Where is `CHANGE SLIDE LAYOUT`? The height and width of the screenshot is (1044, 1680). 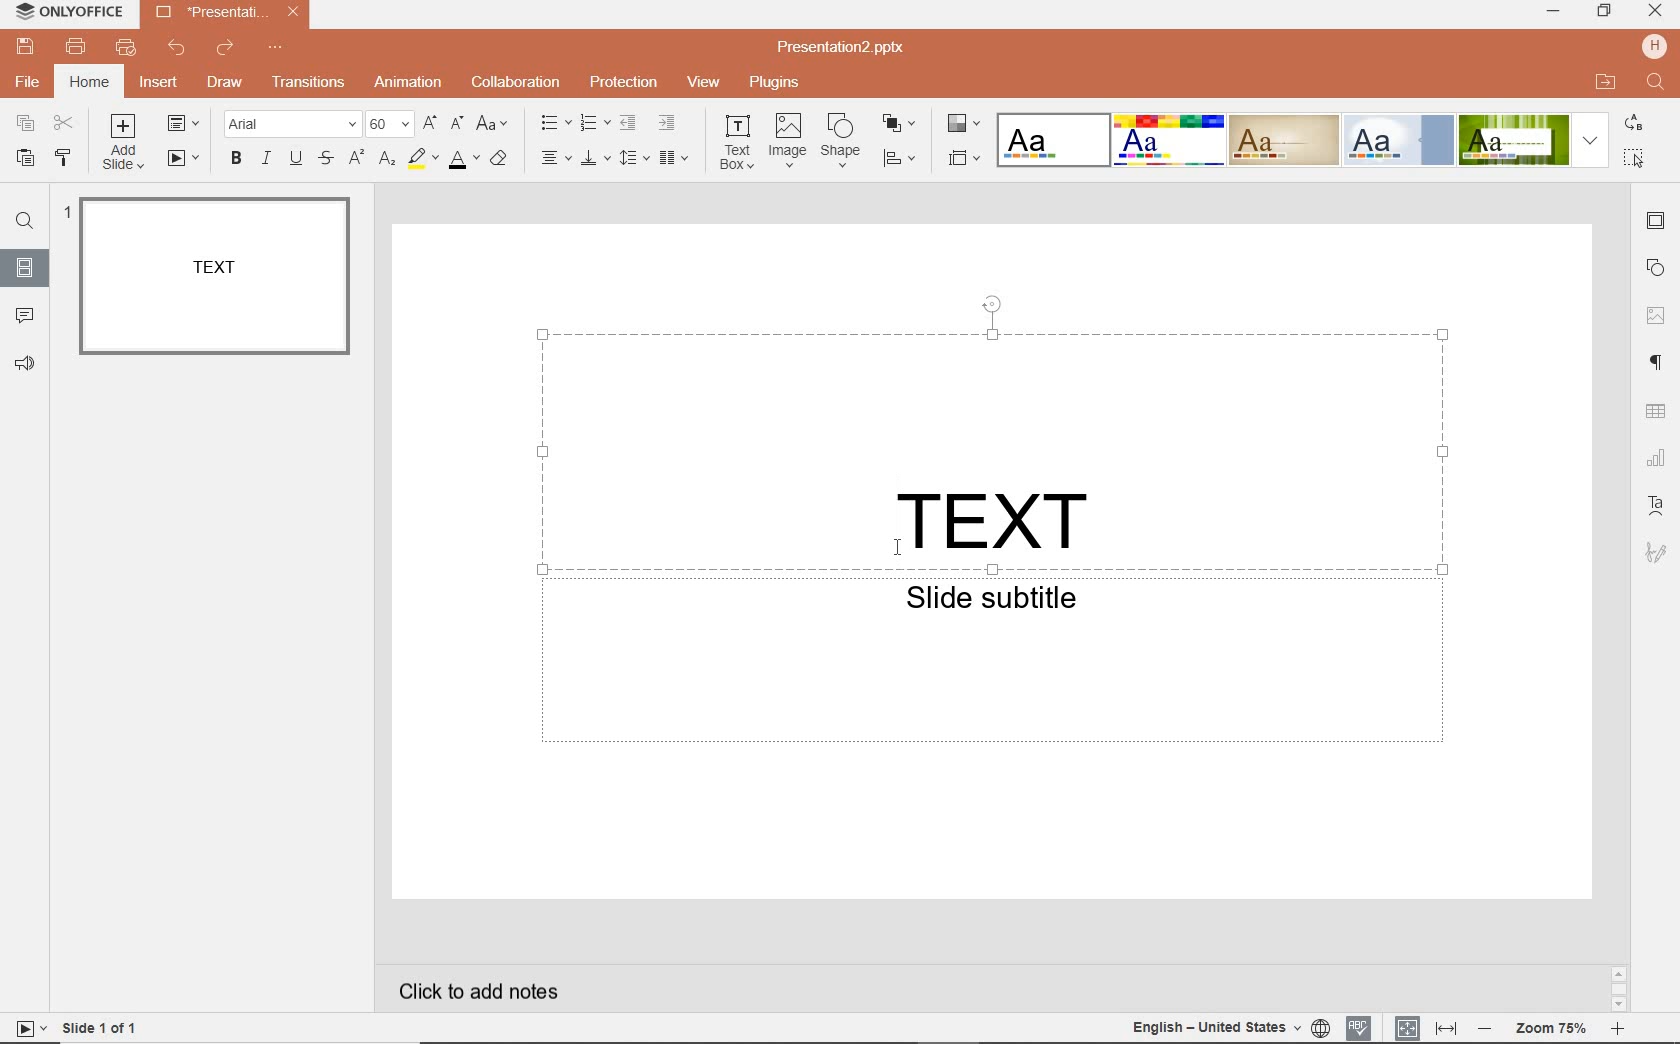 CHANGE SLIDE LAYOUT is located at coordinates (188, 125).